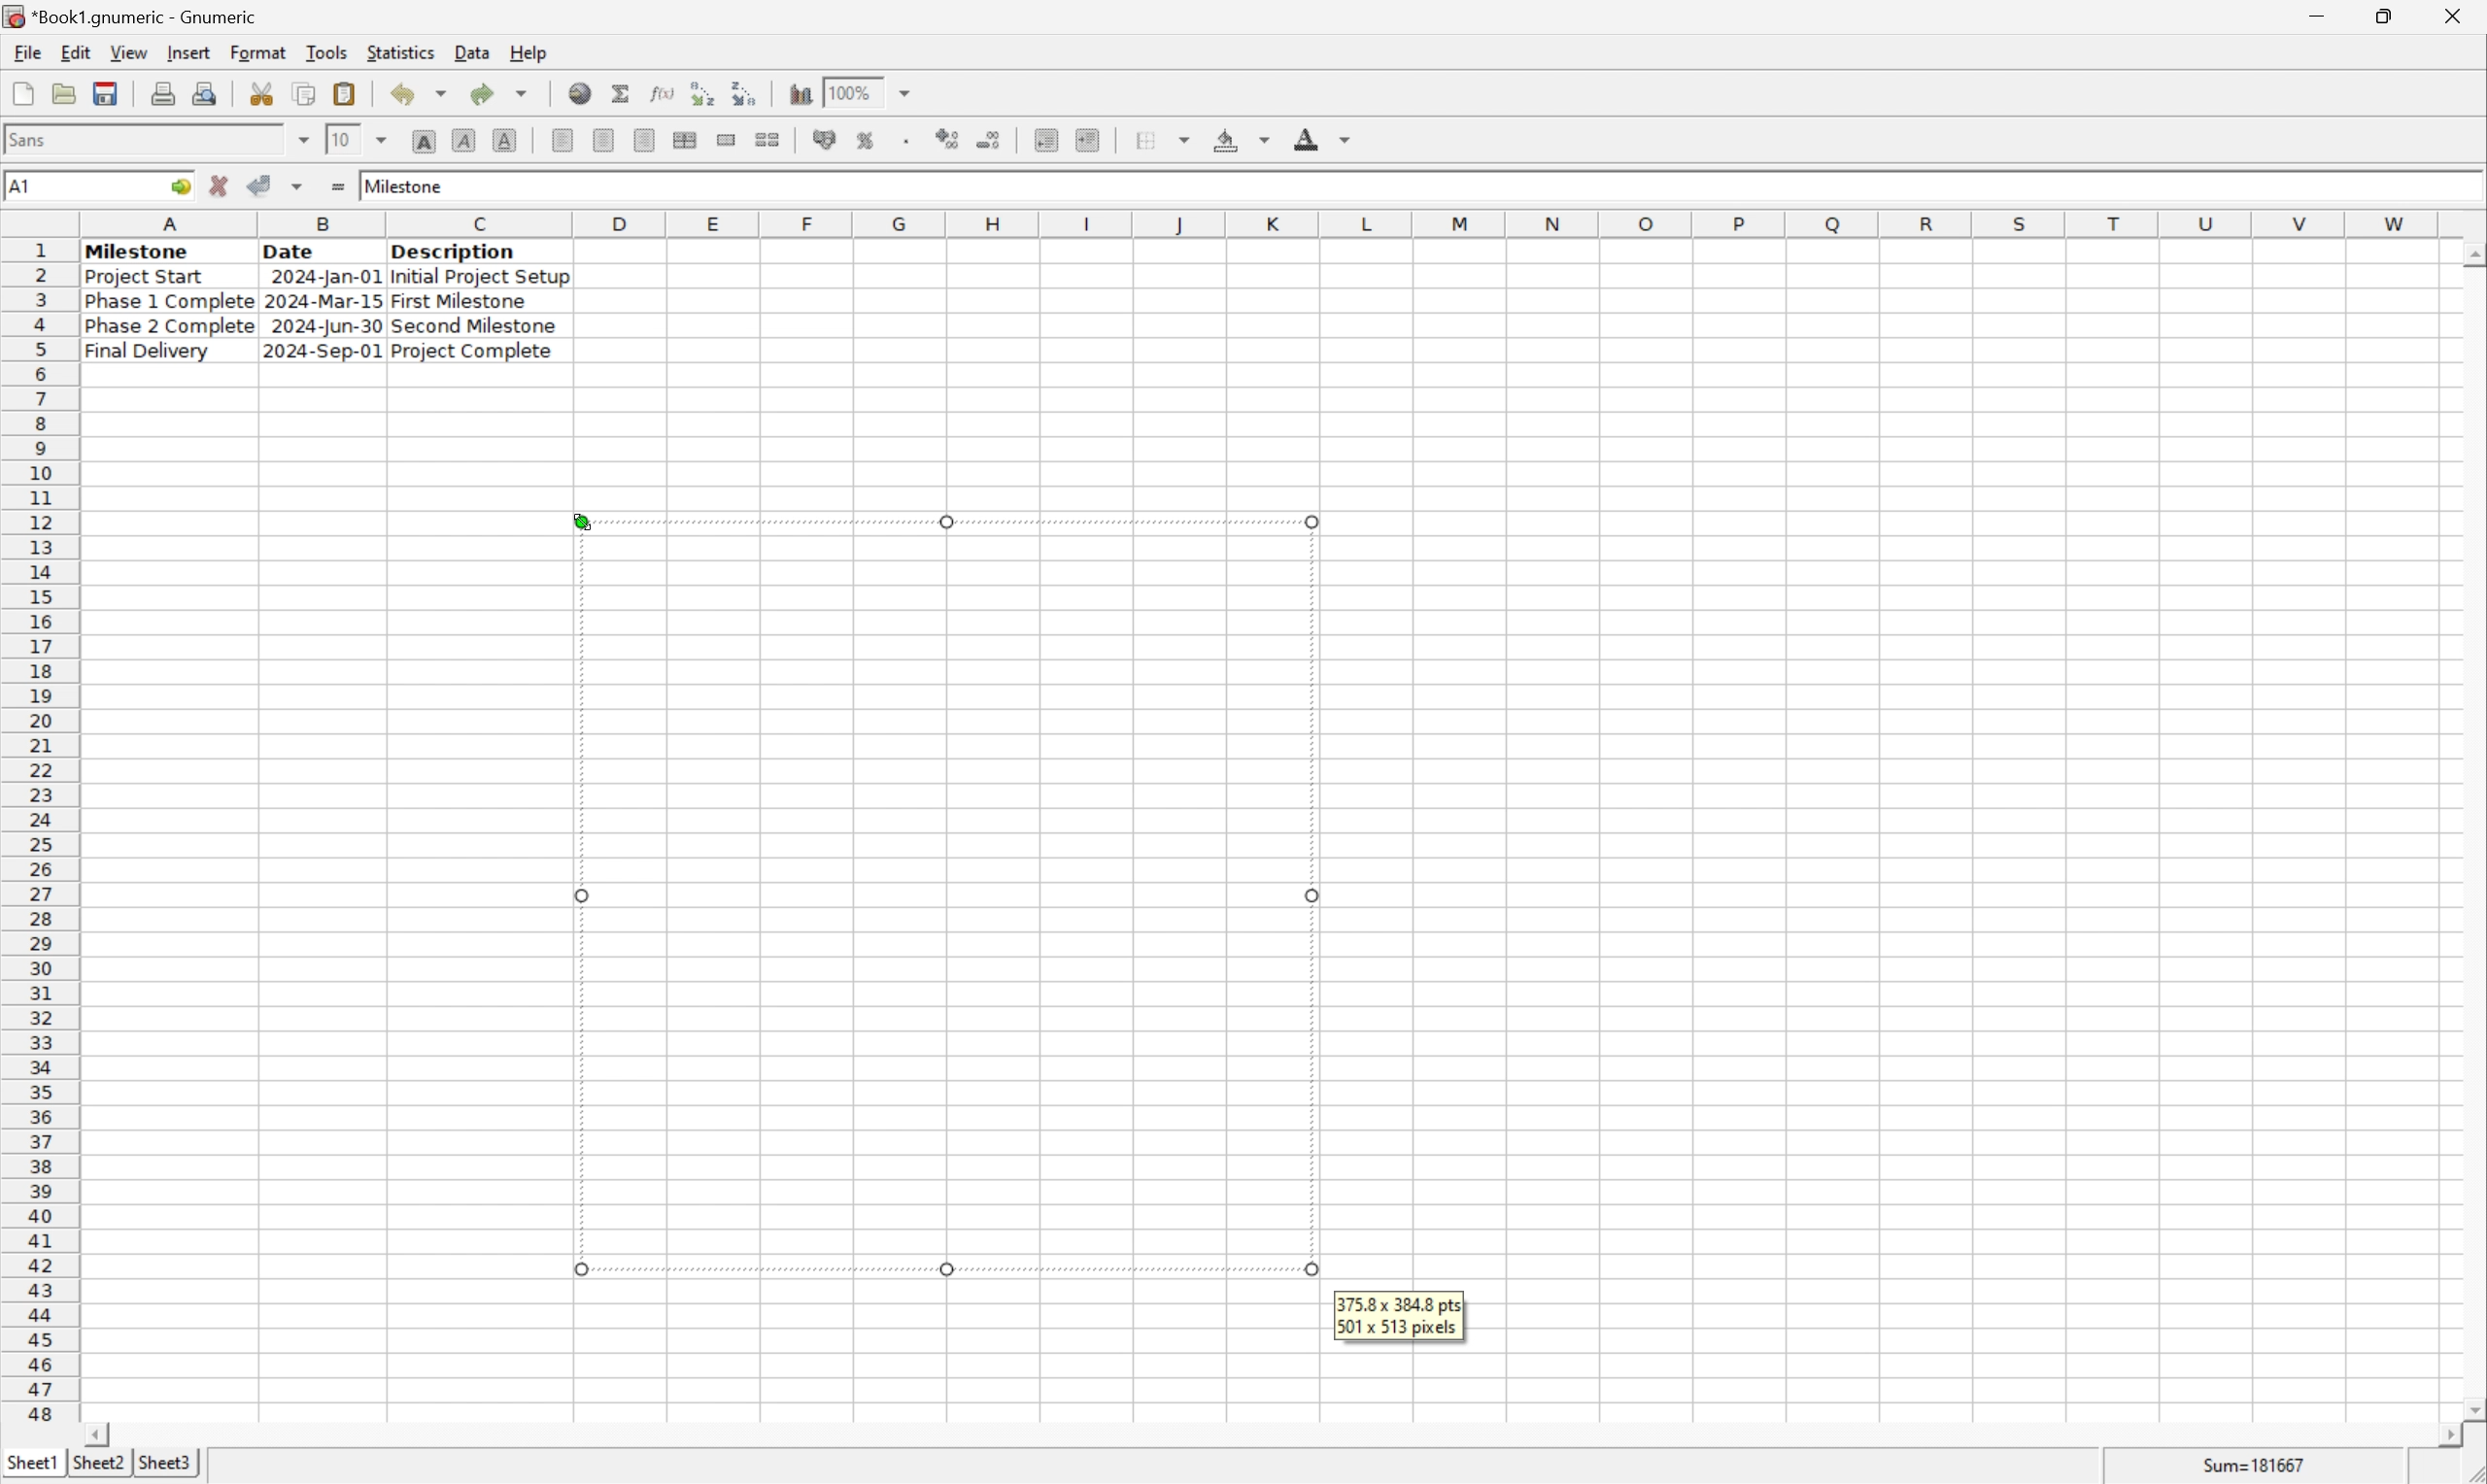 The width and height of the screenshot is (2487, 1484). Describe the element at coordinates (345, 93) in the screenshot. I see `paste` at that location.